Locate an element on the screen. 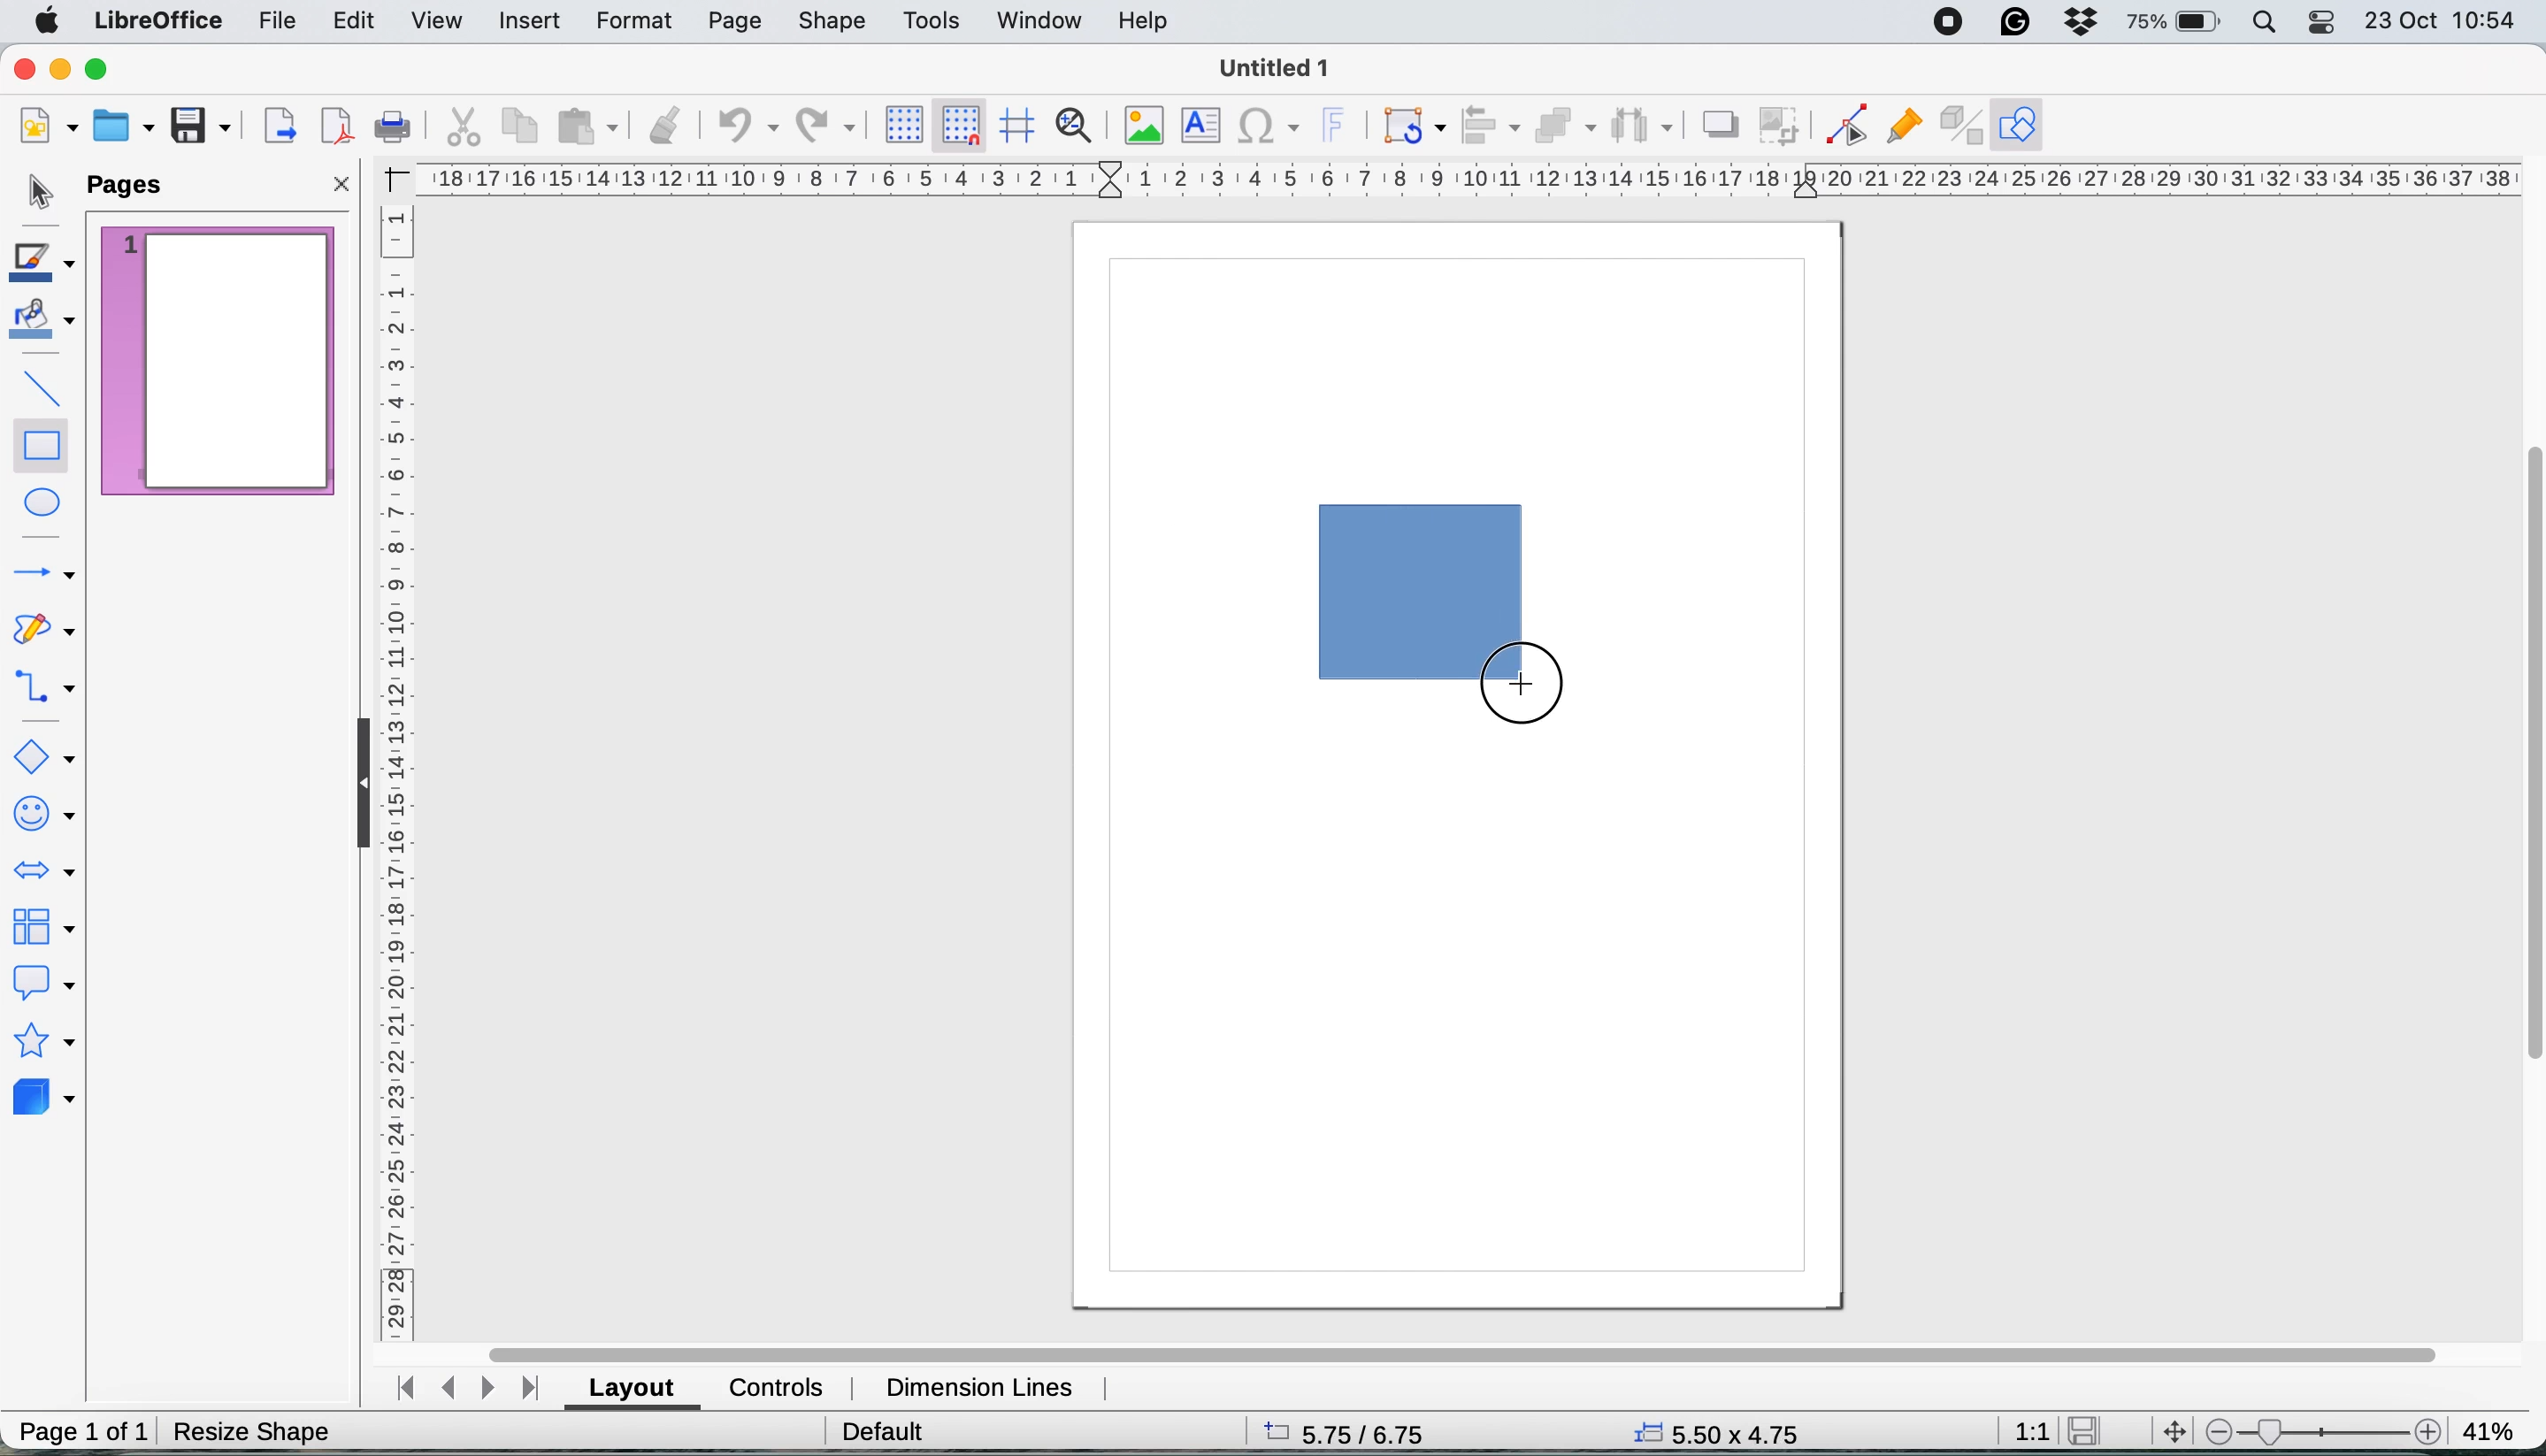 The image size is (2546, 1456). layout is located at coordinates (634, 1388).